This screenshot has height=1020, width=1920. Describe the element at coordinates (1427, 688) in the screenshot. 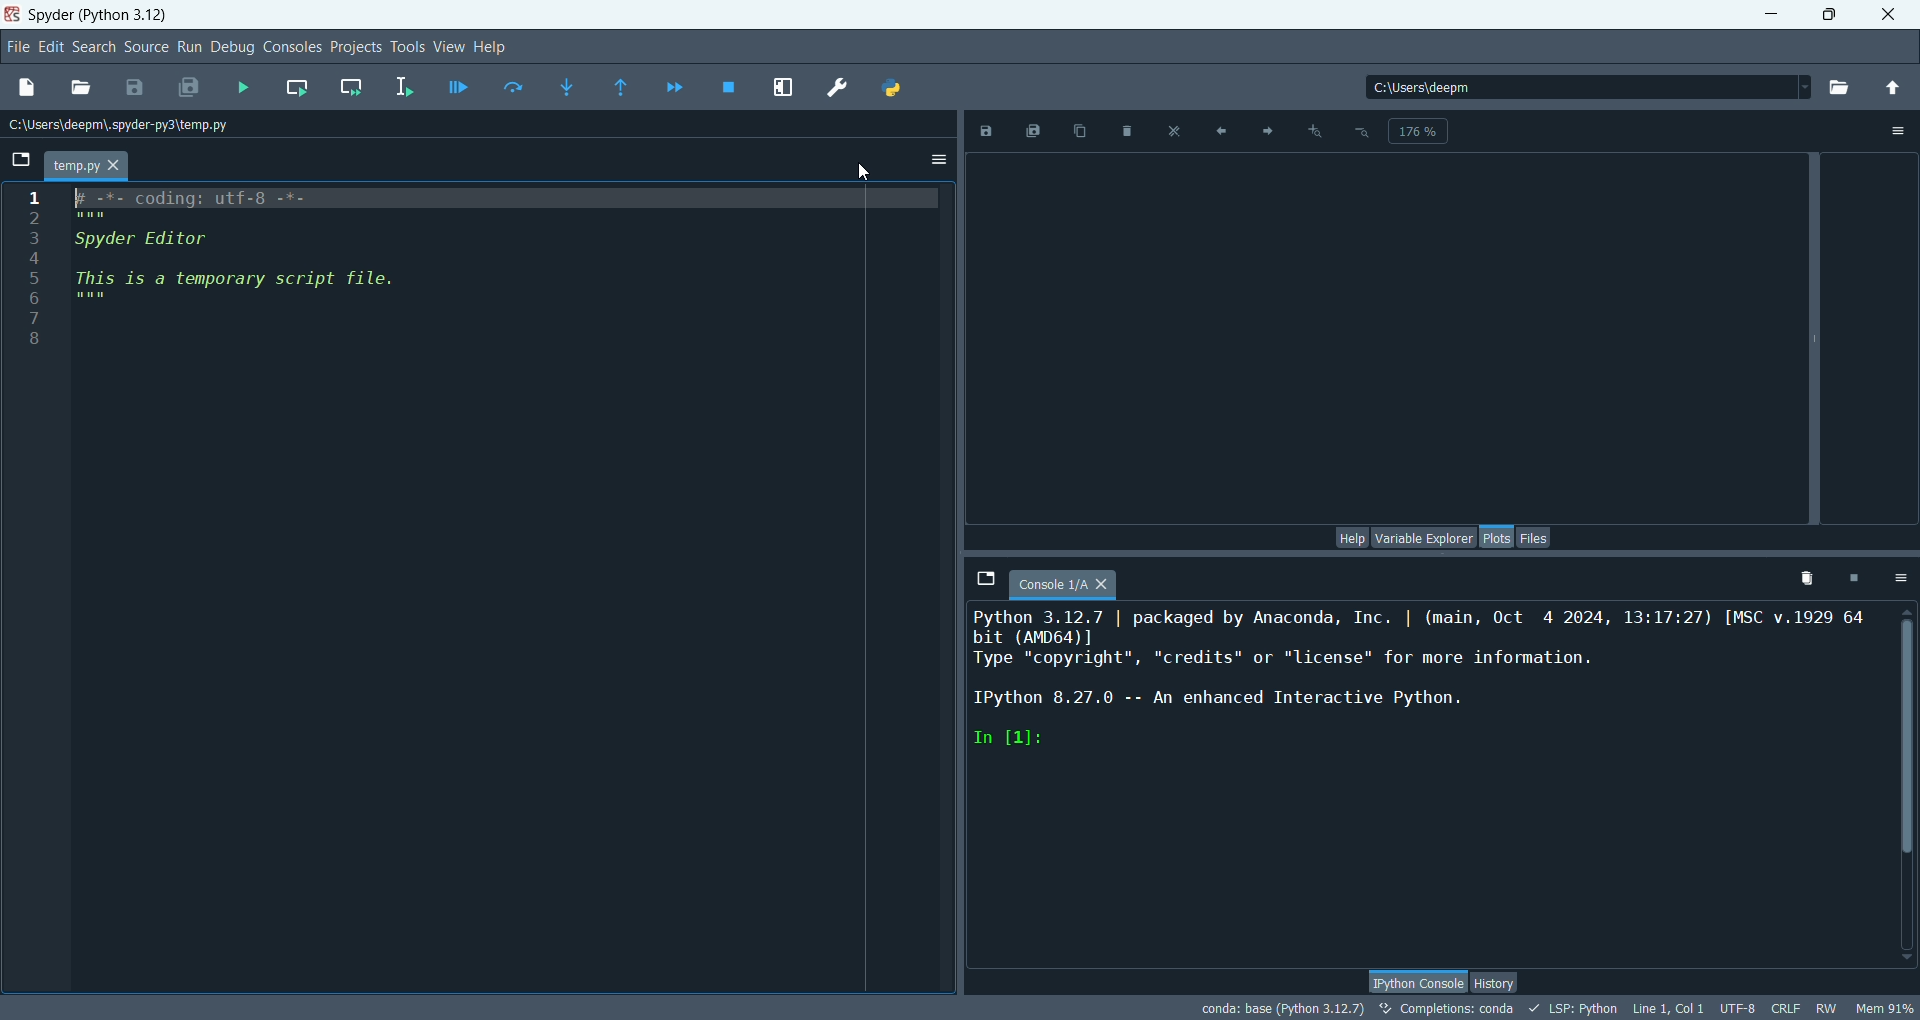

I see `ipython console pane` at that location.